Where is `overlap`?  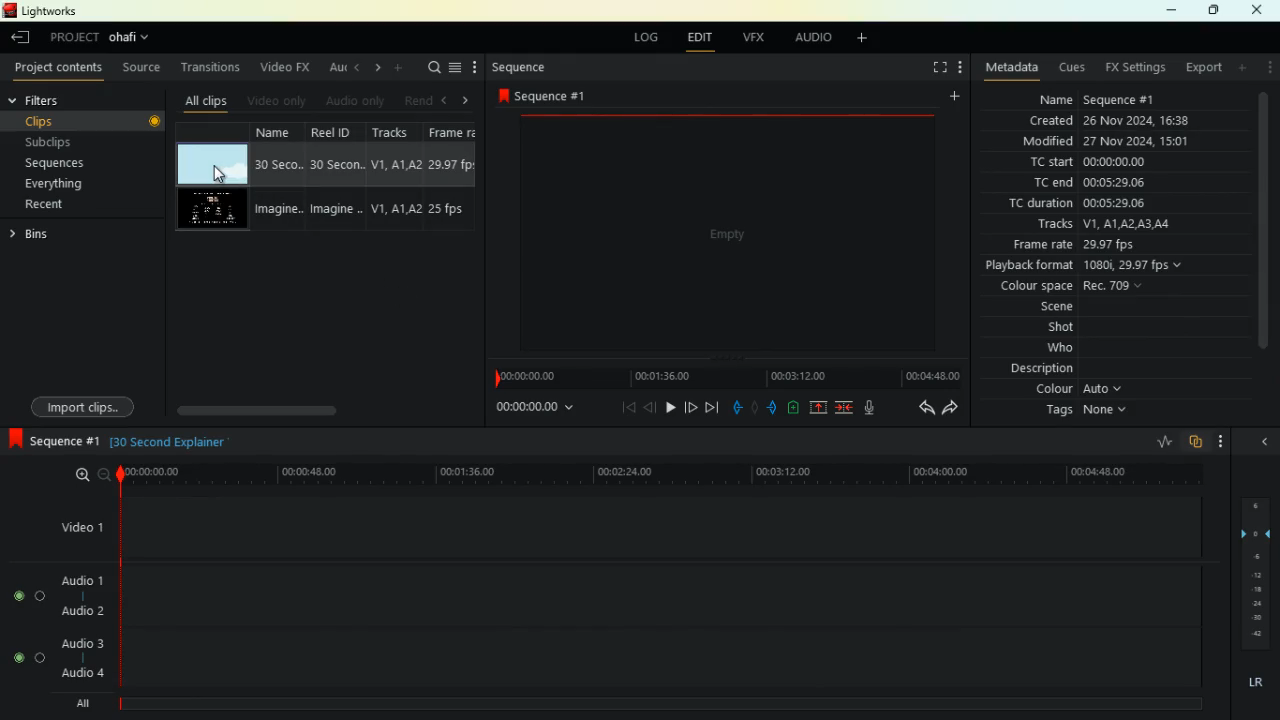
overlap is located at coordinates (1194, 444).